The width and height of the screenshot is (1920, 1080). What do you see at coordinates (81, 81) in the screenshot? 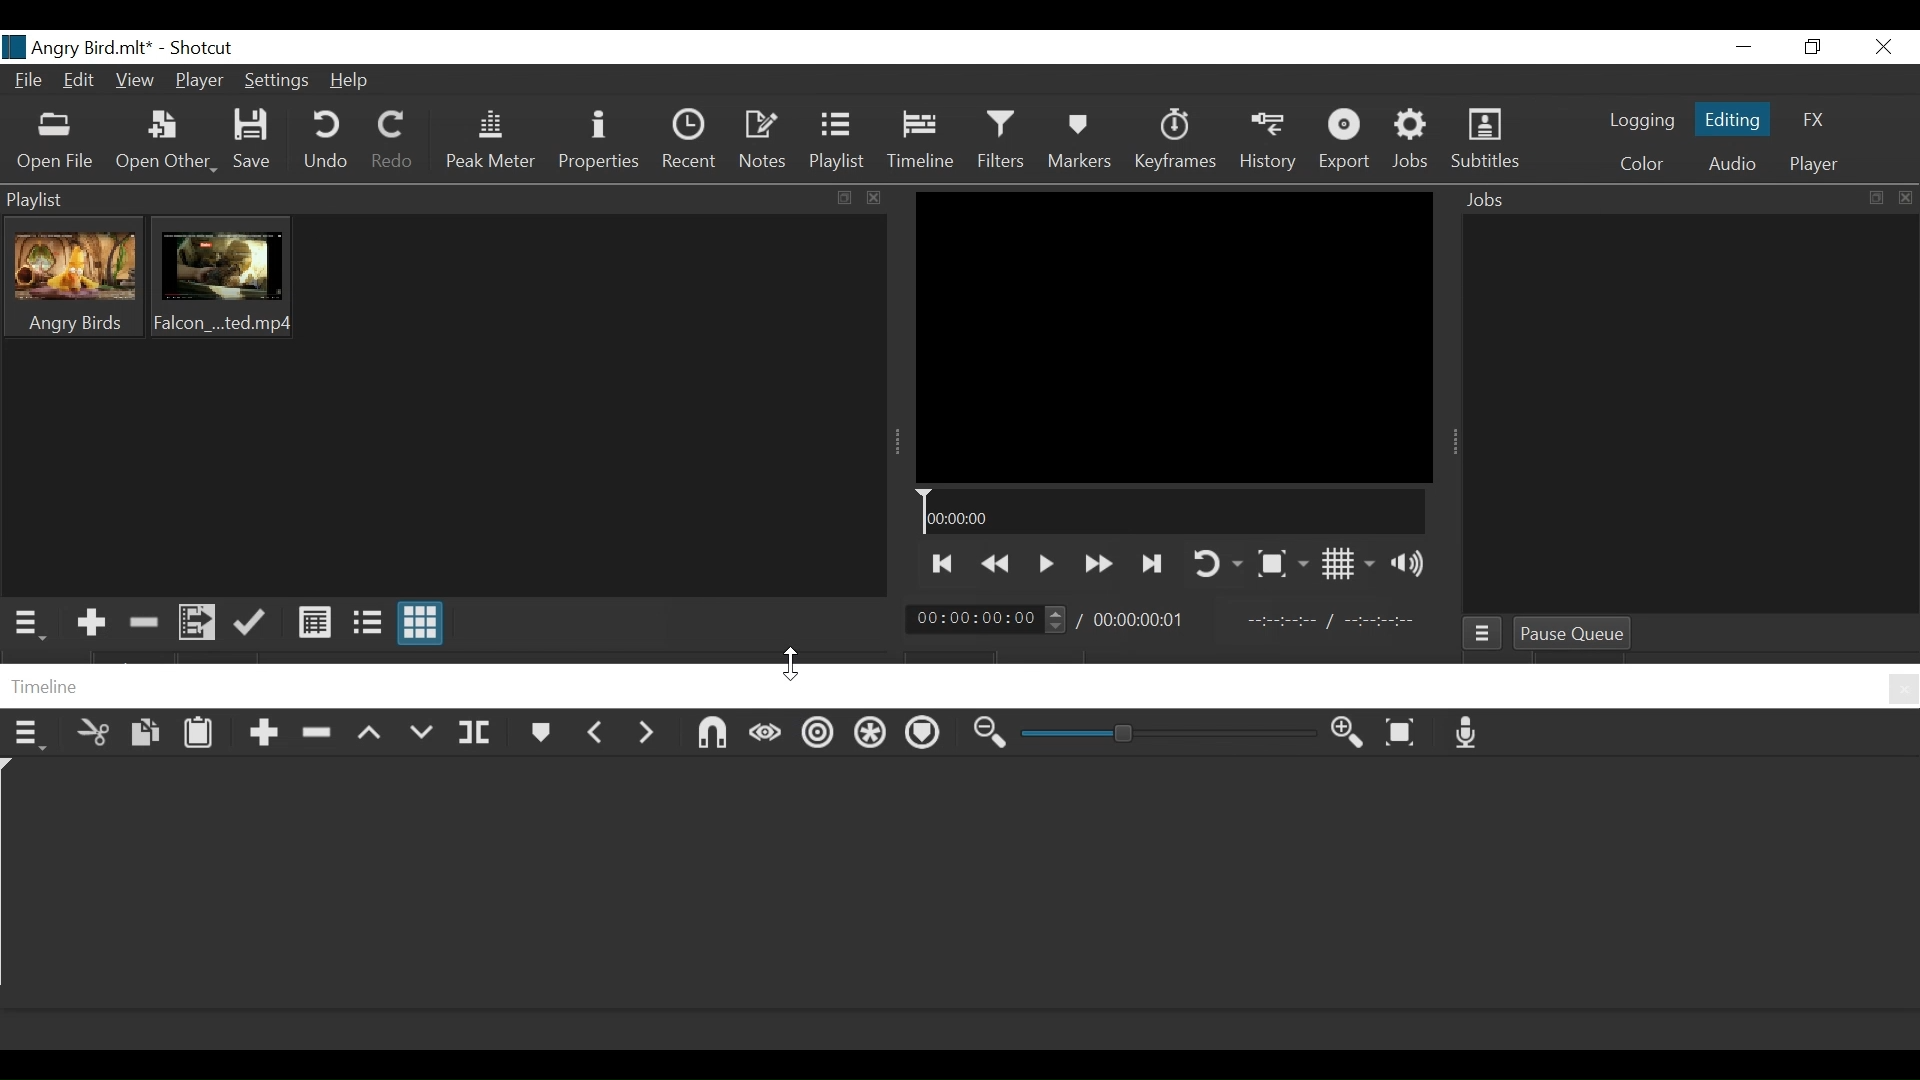
I see `Edit` at bounding box center [81, 81].